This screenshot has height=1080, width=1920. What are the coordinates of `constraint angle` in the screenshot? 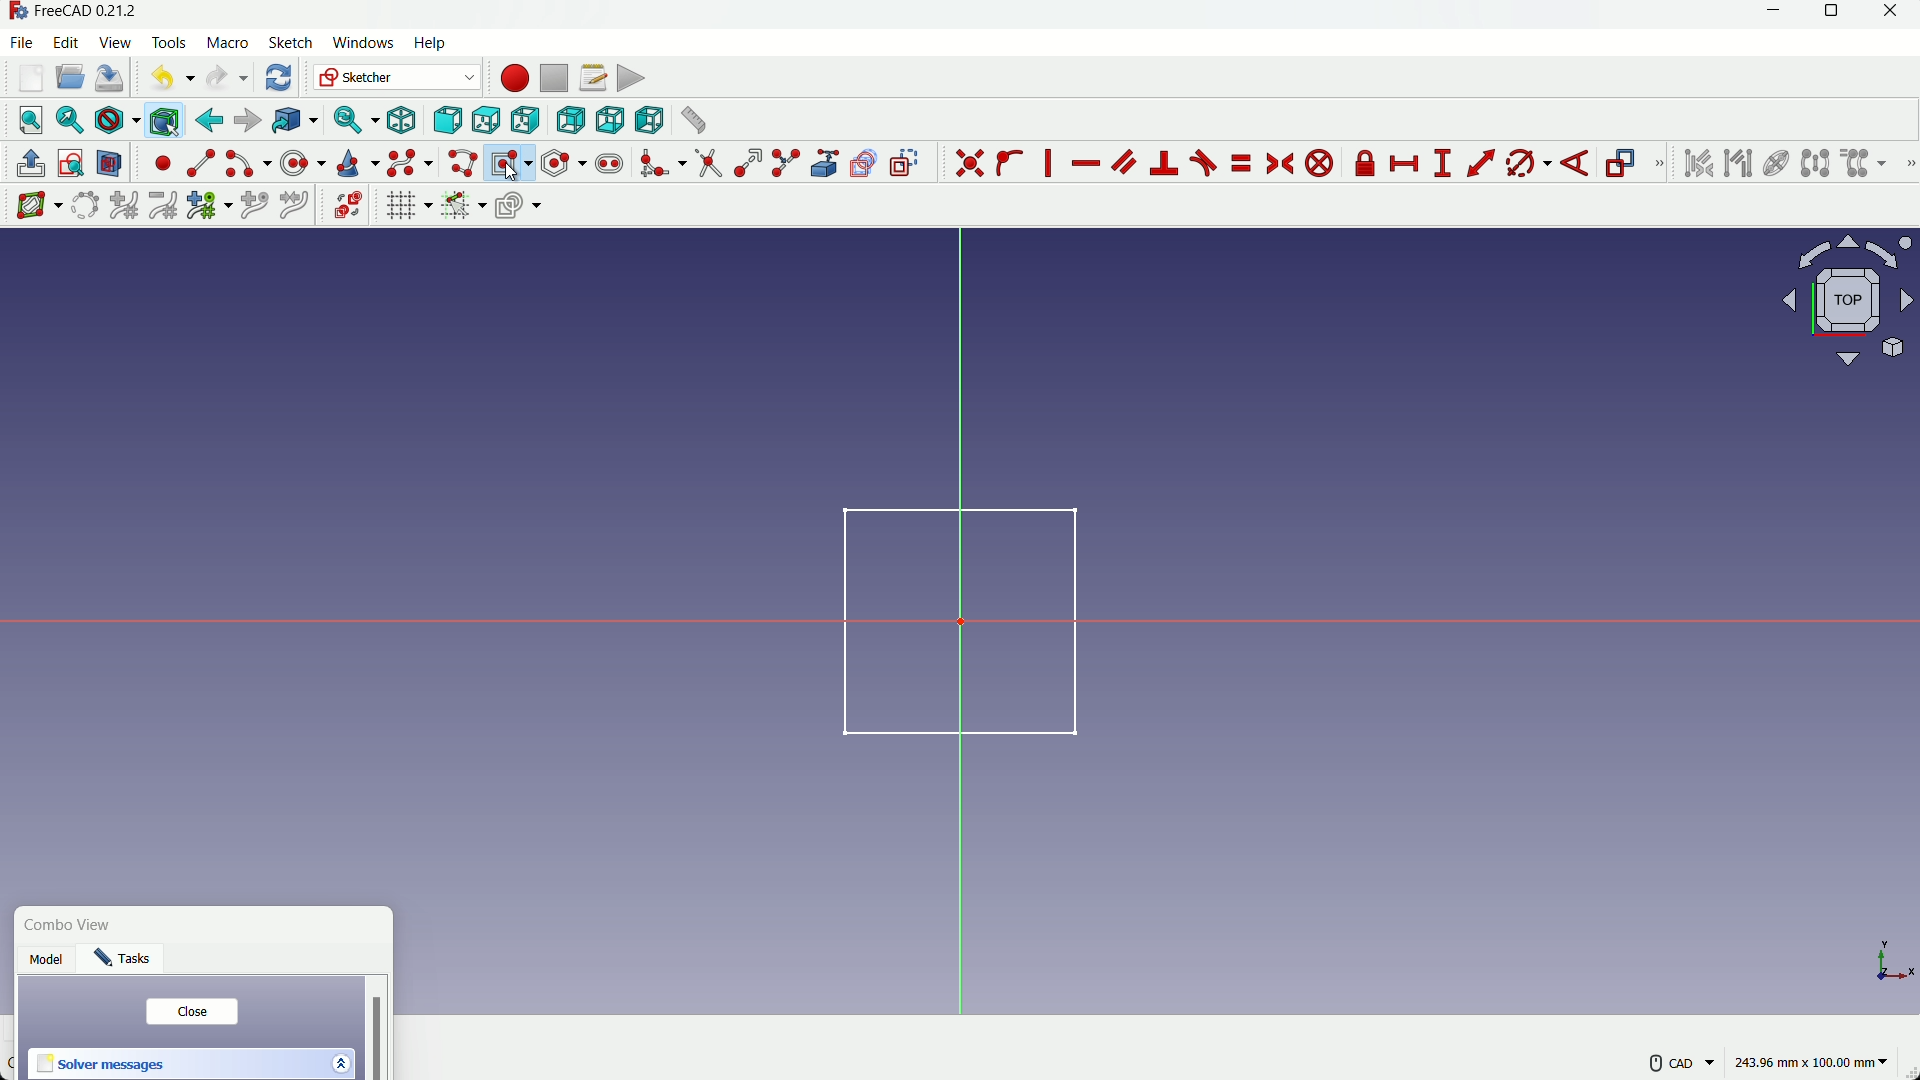 It's located at (1577, 165).